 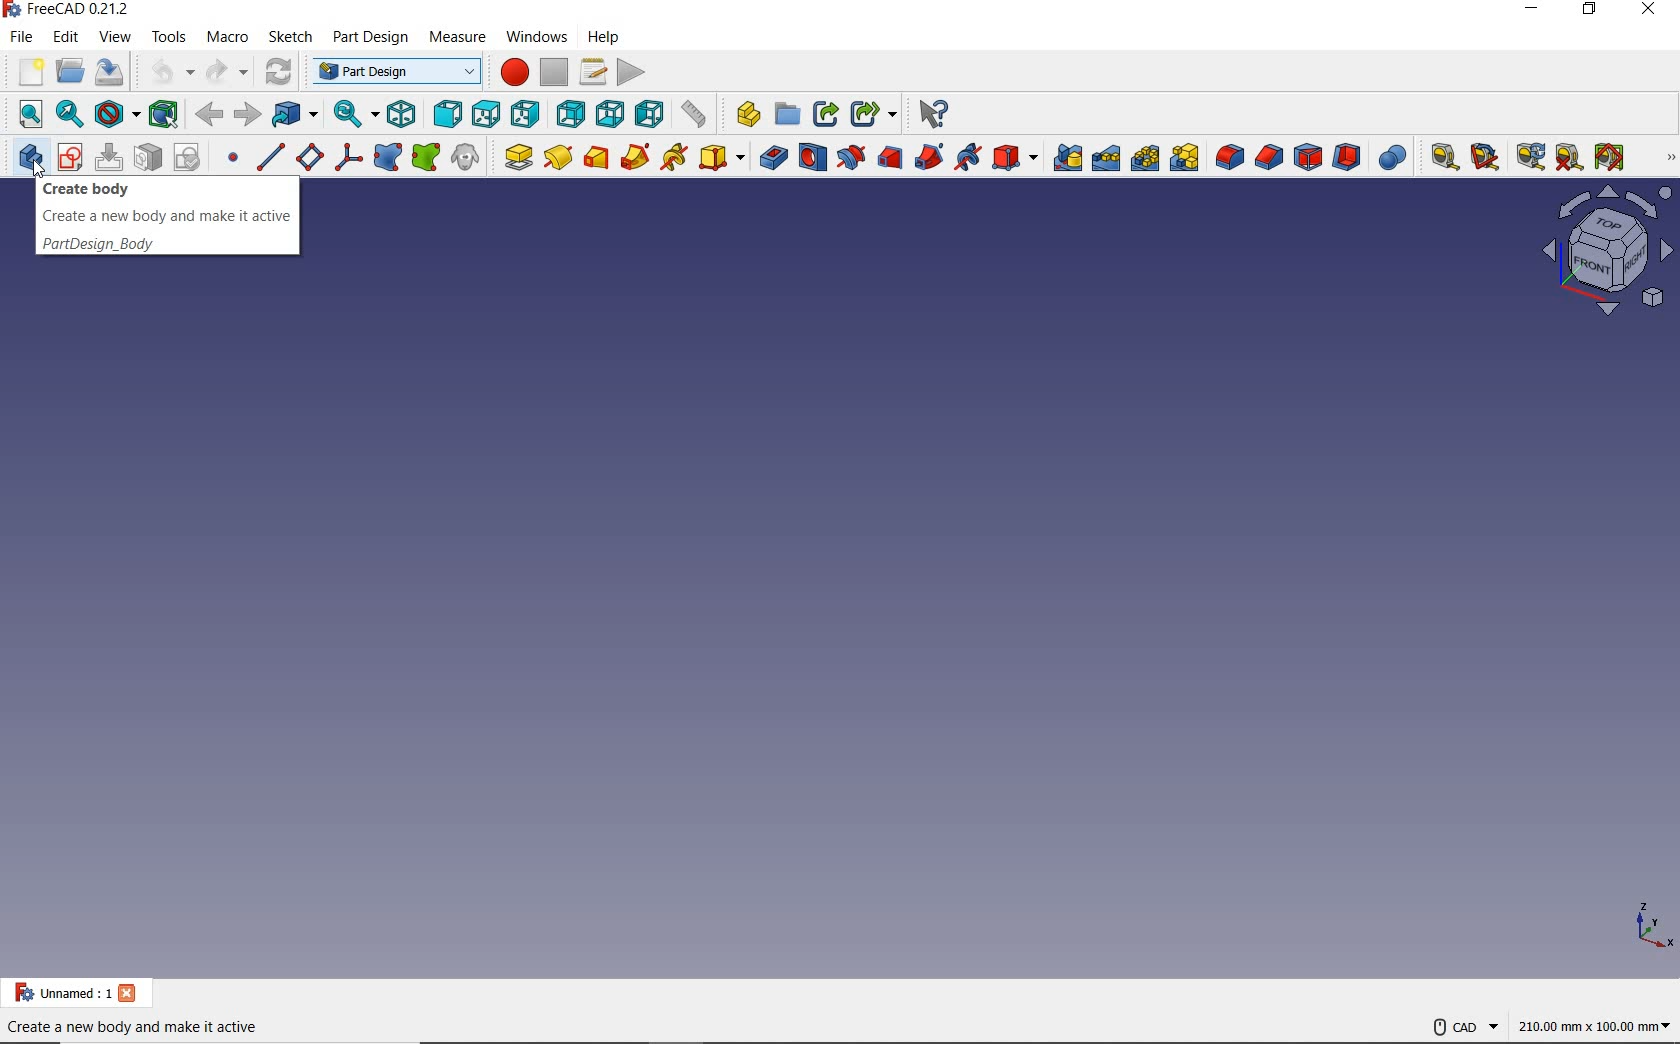 What do you see at coordinates (168, 68) in the screenshot?
I see `undo` at bounding box center [168, 68].